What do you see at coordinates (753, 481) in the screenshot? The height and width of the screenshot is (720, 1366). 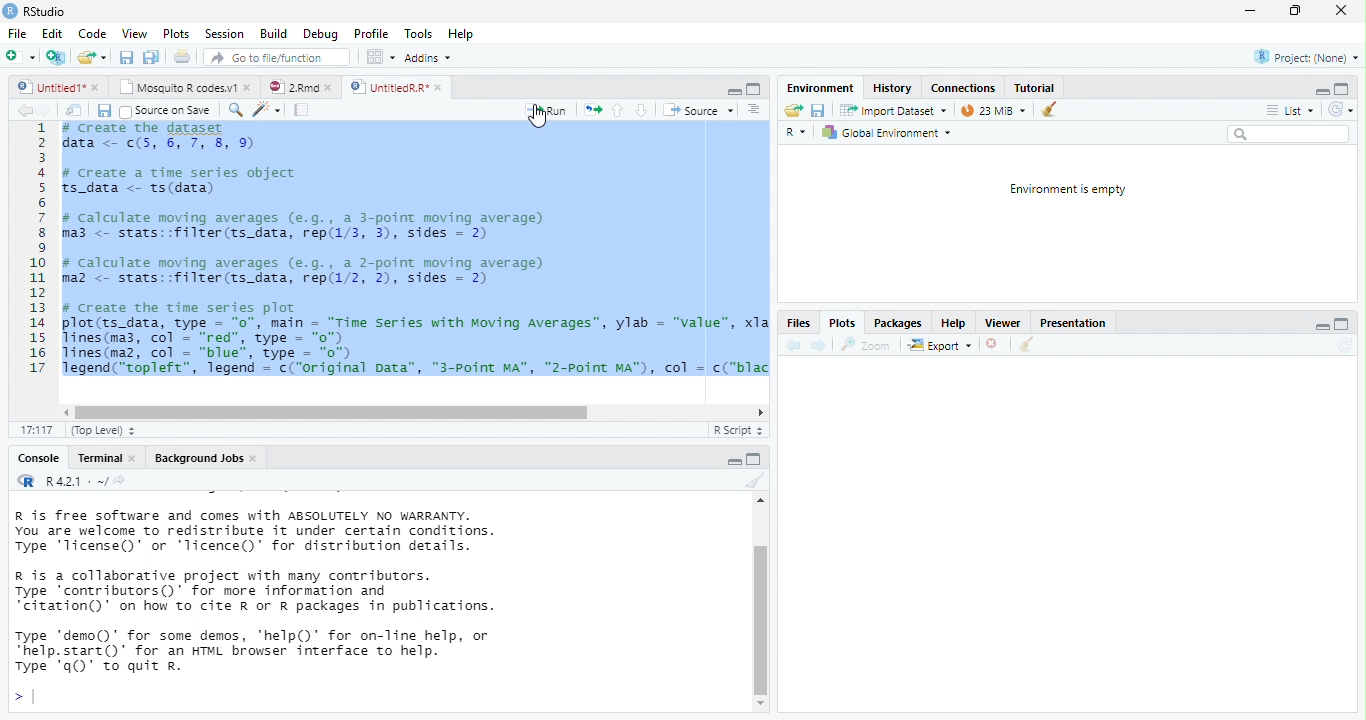 I see `clear` at bounding box center [753, 481].